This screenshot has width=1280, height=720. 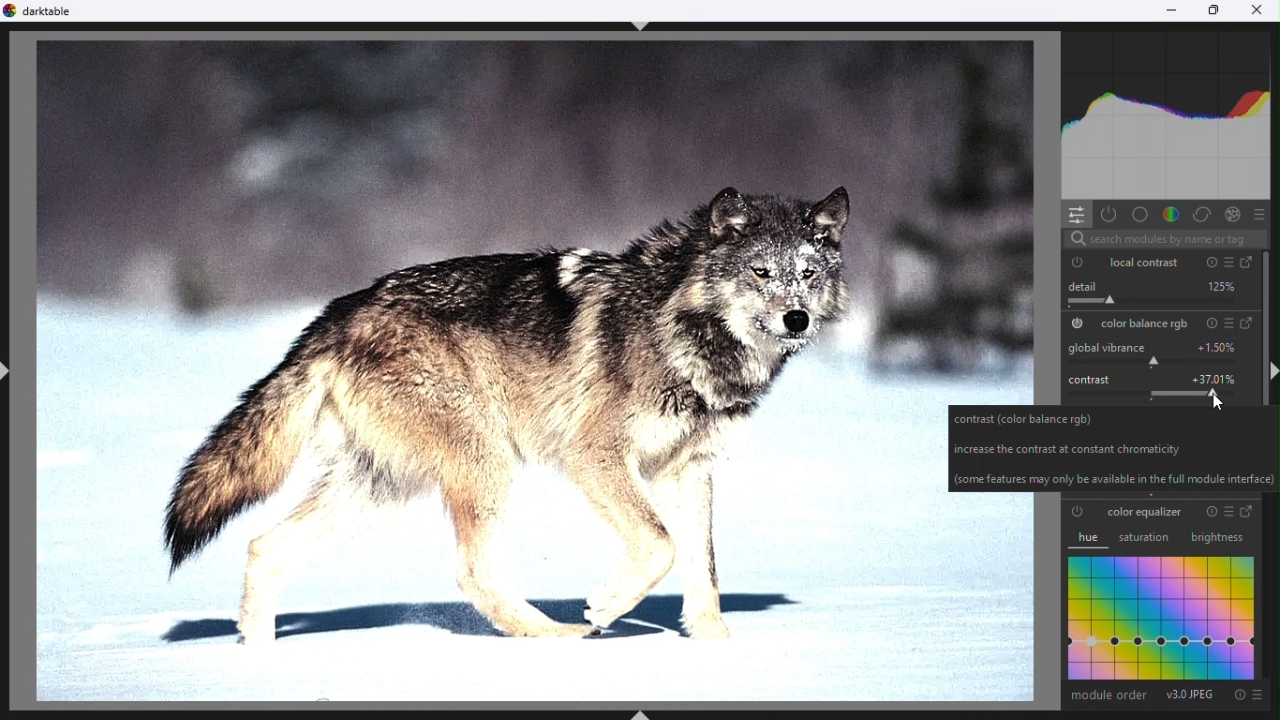 I want to click on module order, so click(x=1109, y=695).